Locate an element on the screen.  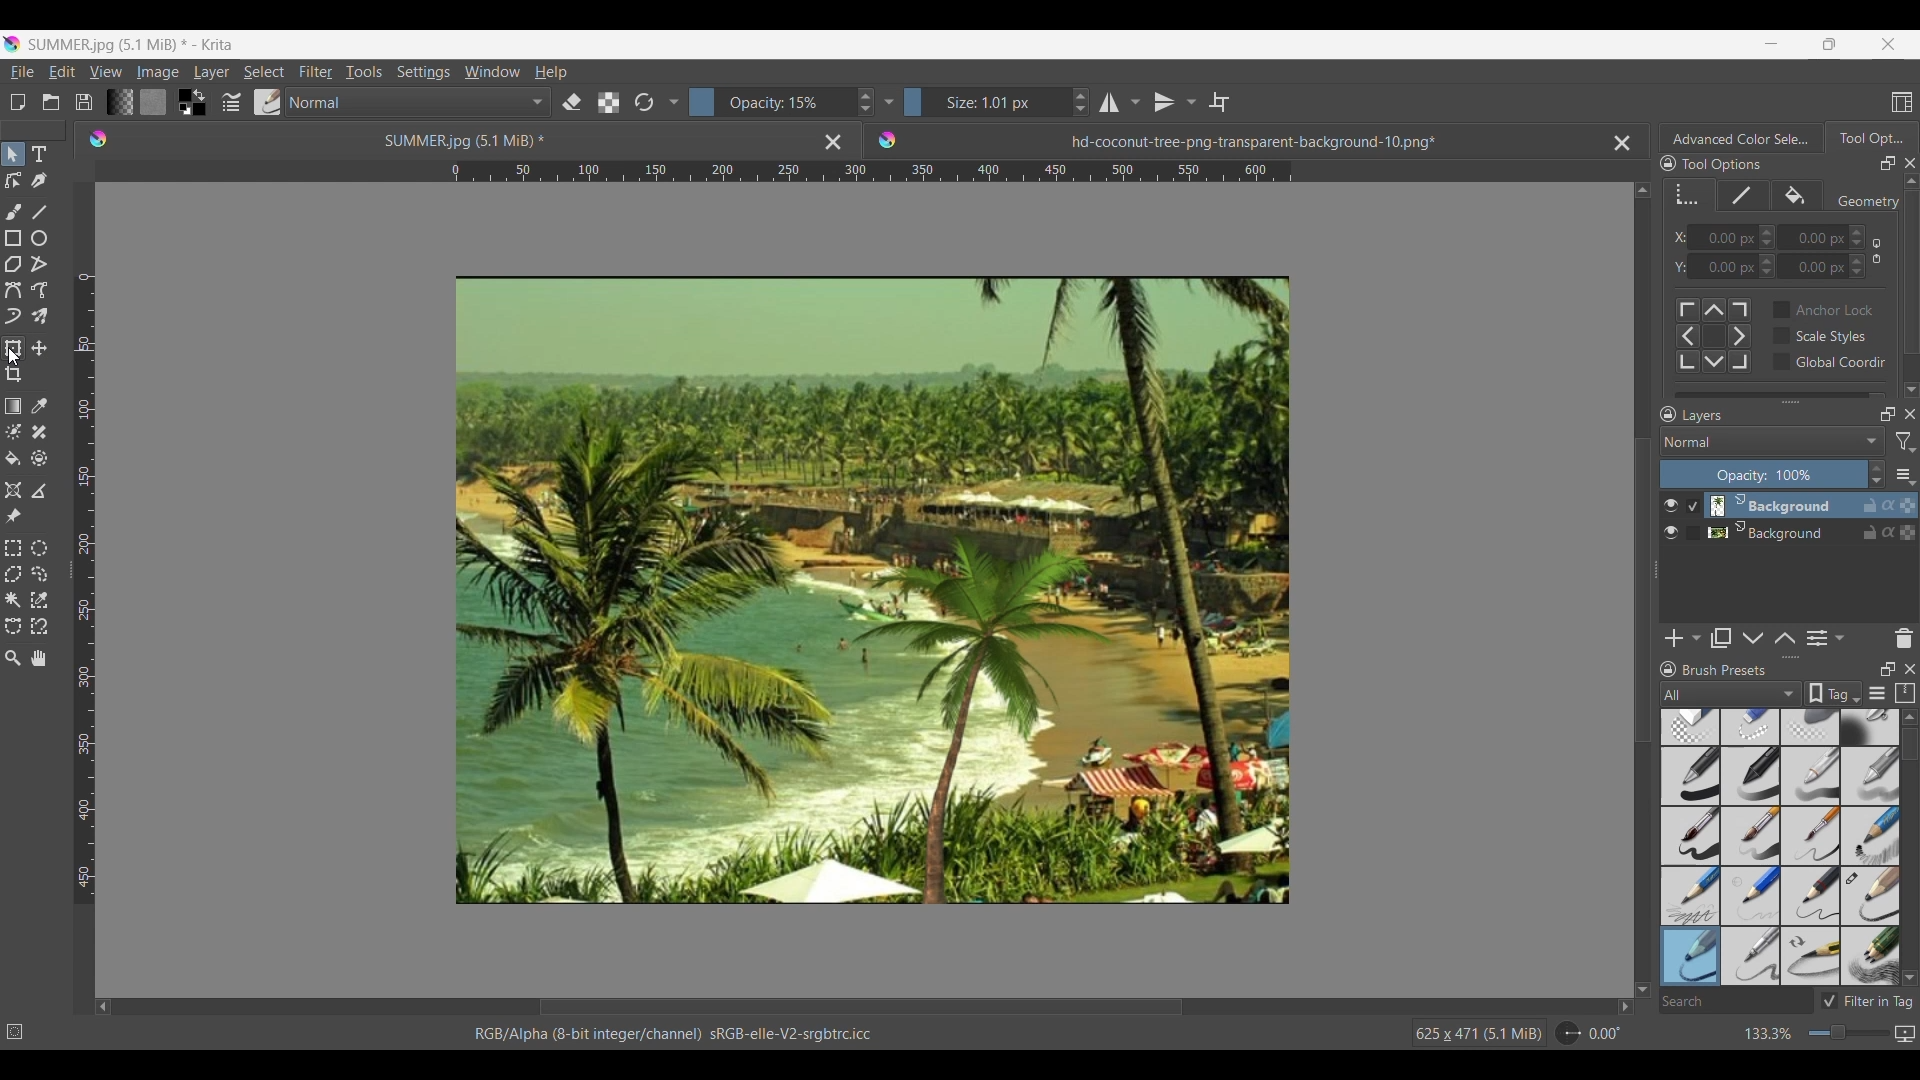
pencil 5-tilted is located at coordinates (1752, 955).